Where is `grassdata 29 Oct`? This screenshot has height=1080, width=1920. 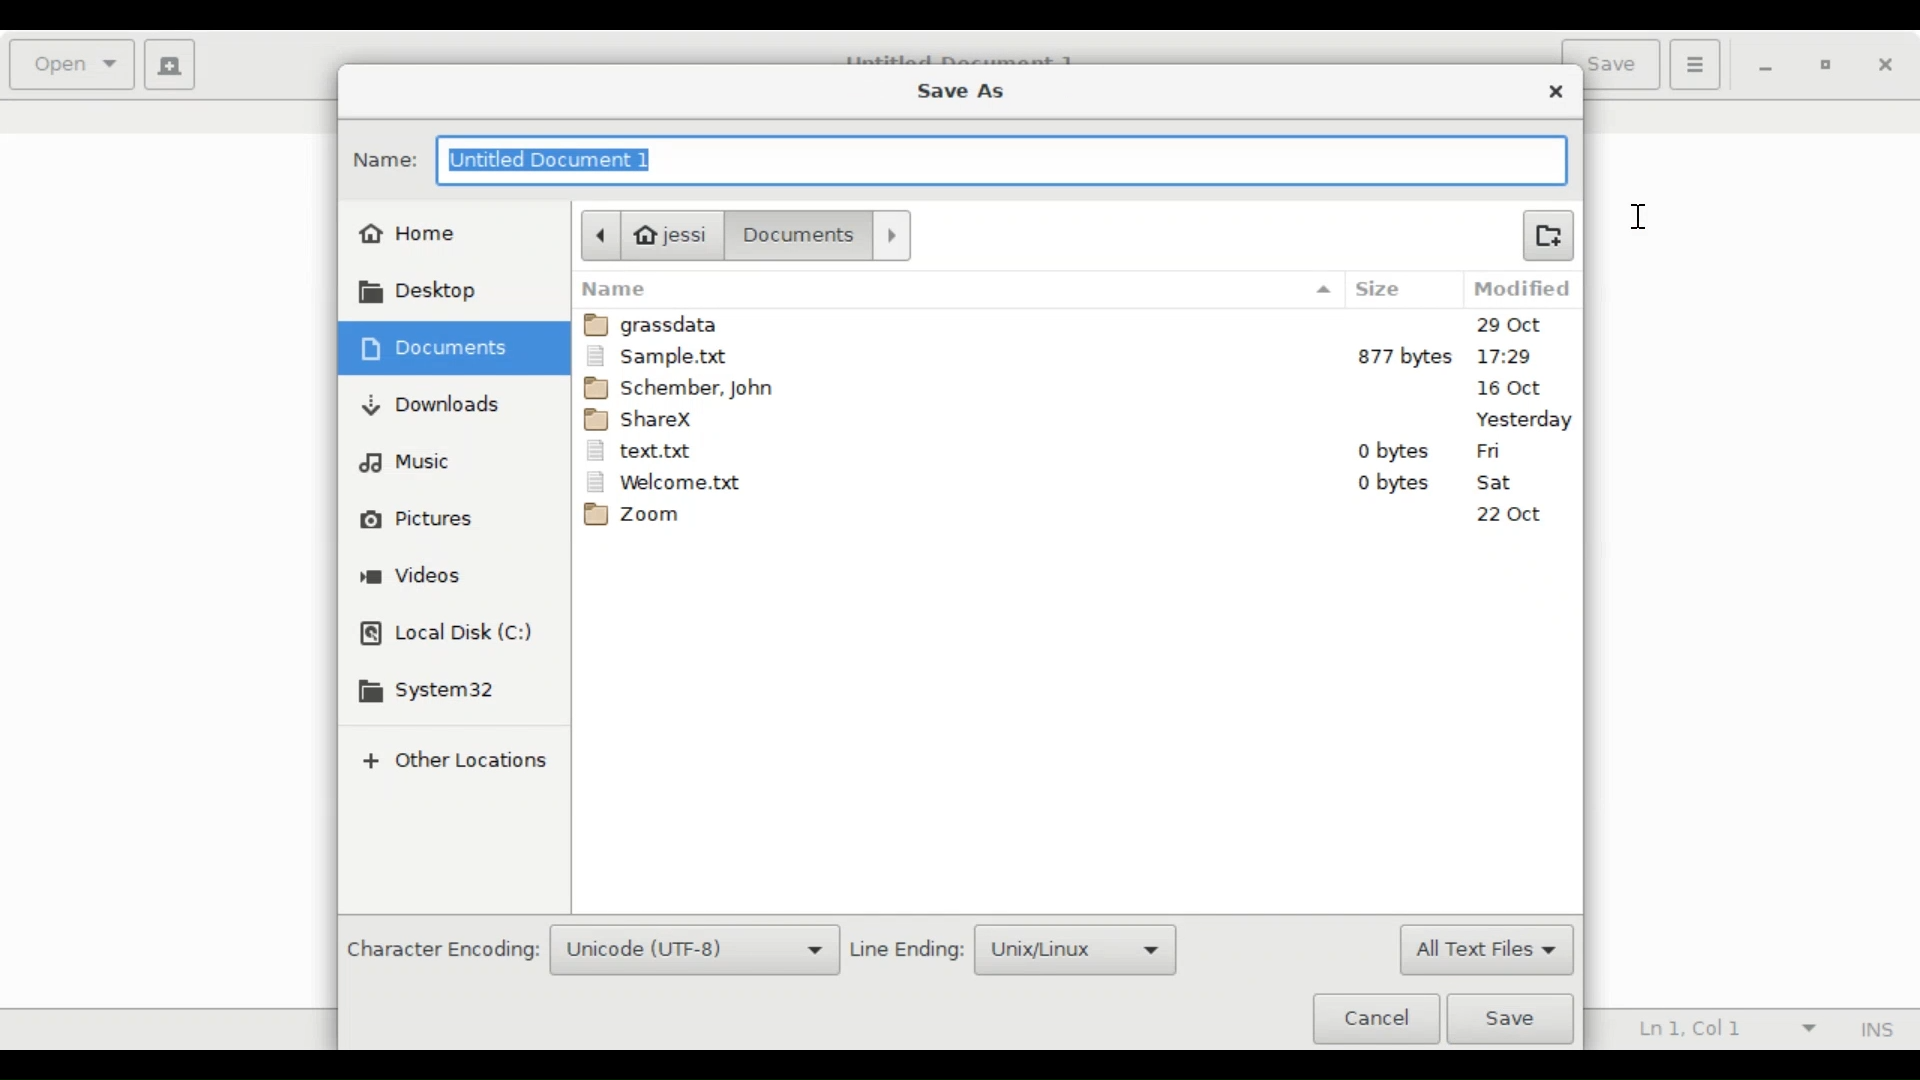
grassdata 29 Oct is located at coordinates (1079, 325).